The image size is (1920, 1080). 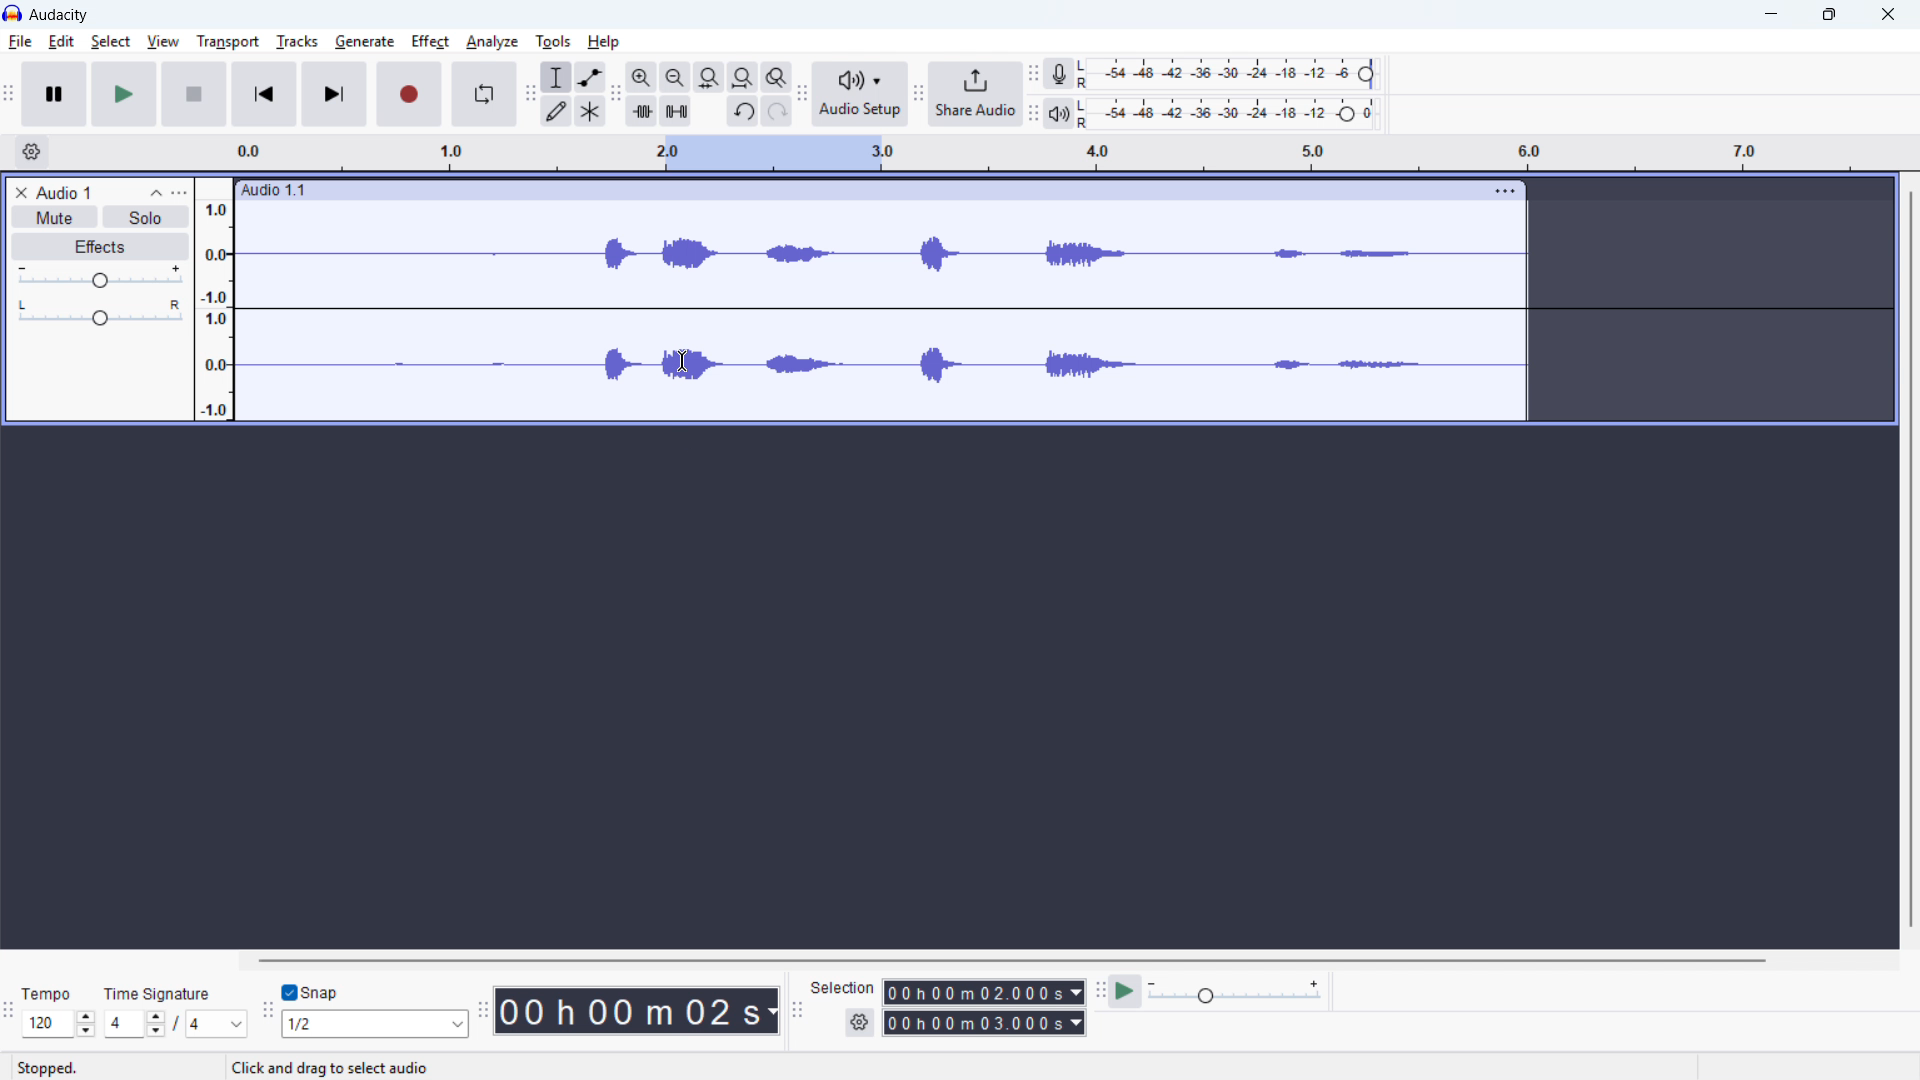 What do you see at coordinates (1098, 992) in the screenshot?
I see `Play at speed toolbar` at bounding box center [1098, 992].